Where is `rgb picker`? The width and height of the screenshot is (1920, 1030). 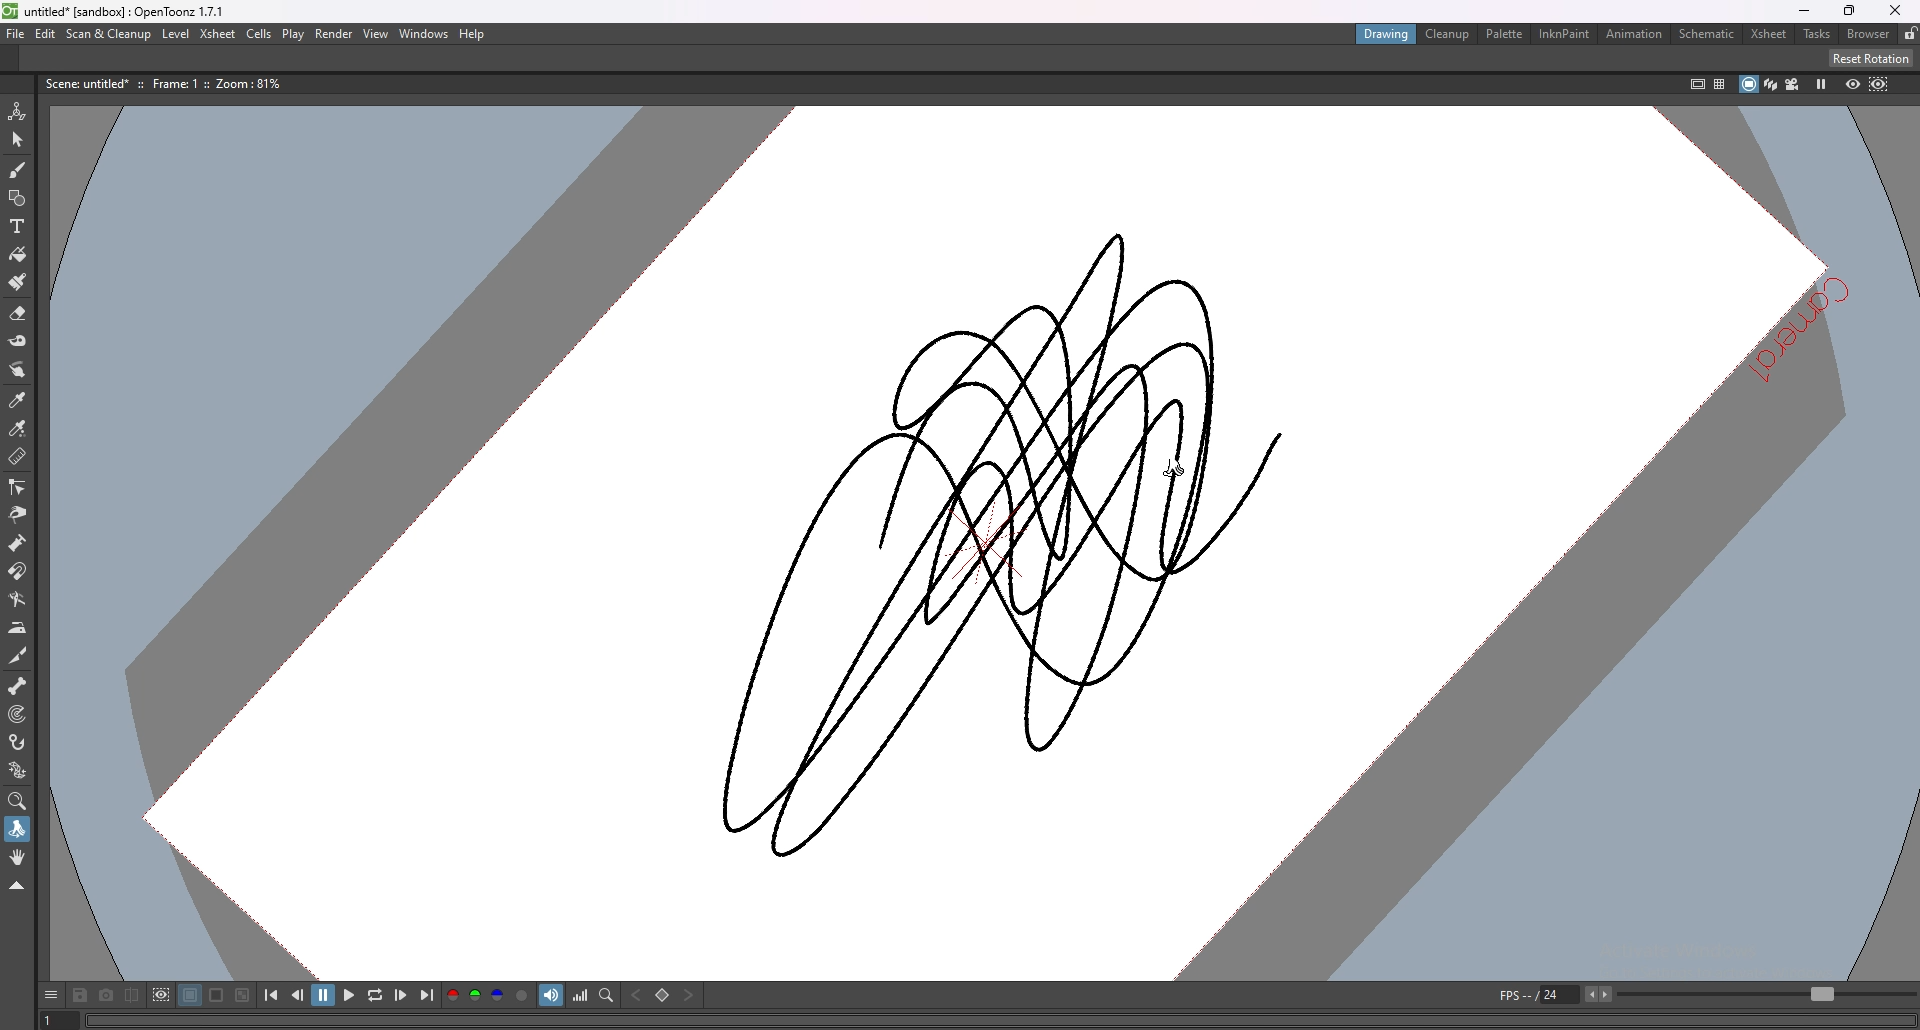
rgb picker is located at coordinates (18, 429).